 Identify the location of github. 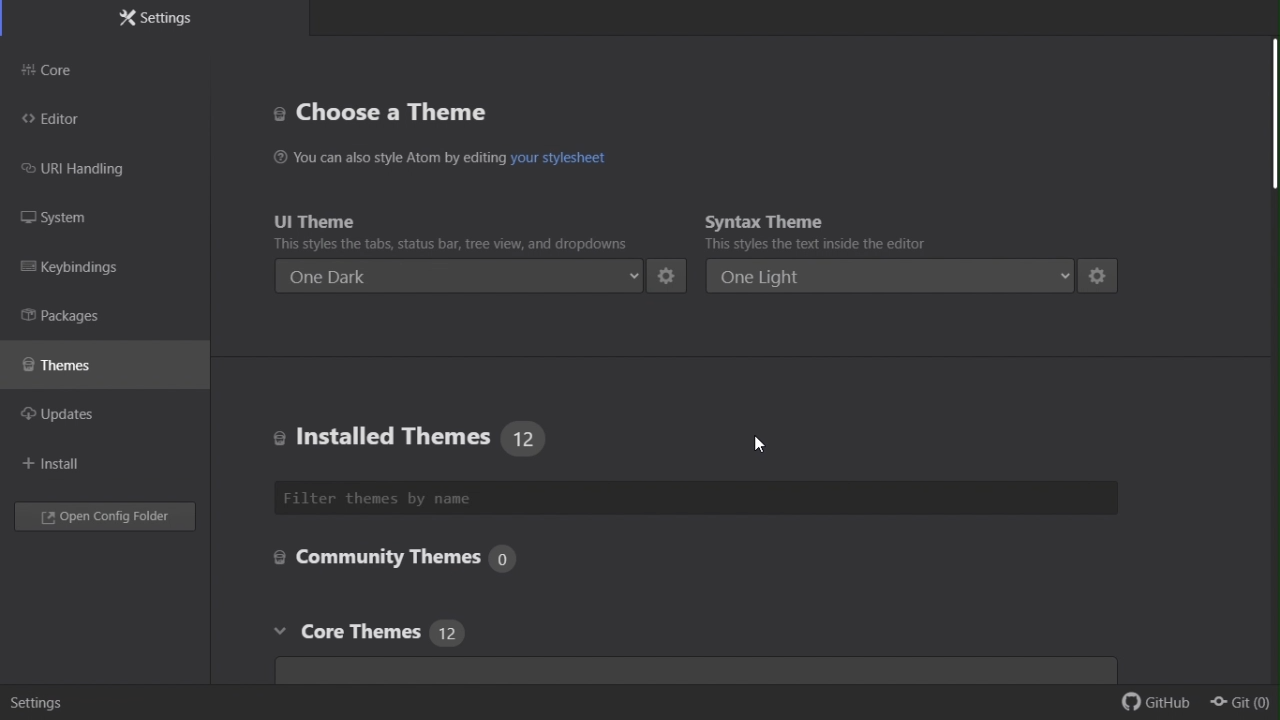
(1151, 701).